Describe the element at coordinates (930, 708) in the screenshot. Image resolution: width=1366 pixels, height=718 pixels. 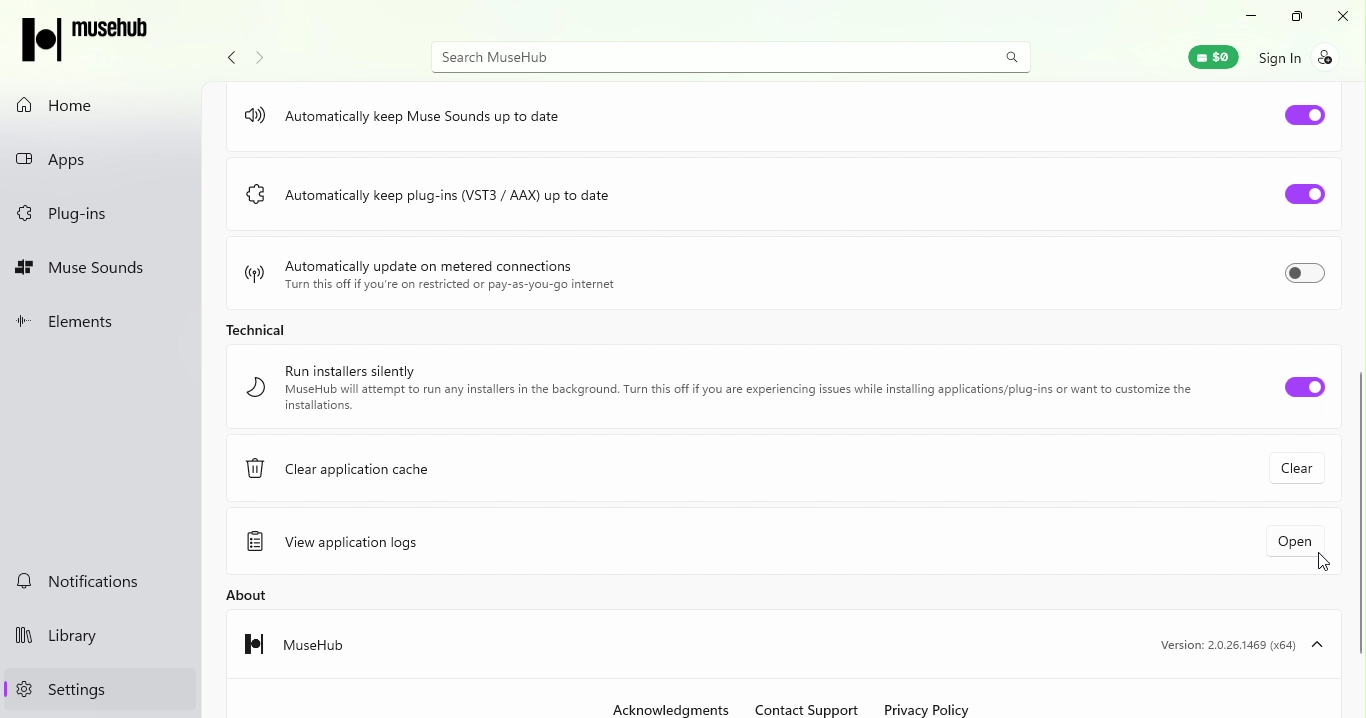
I see `Privacy policy` at that location.